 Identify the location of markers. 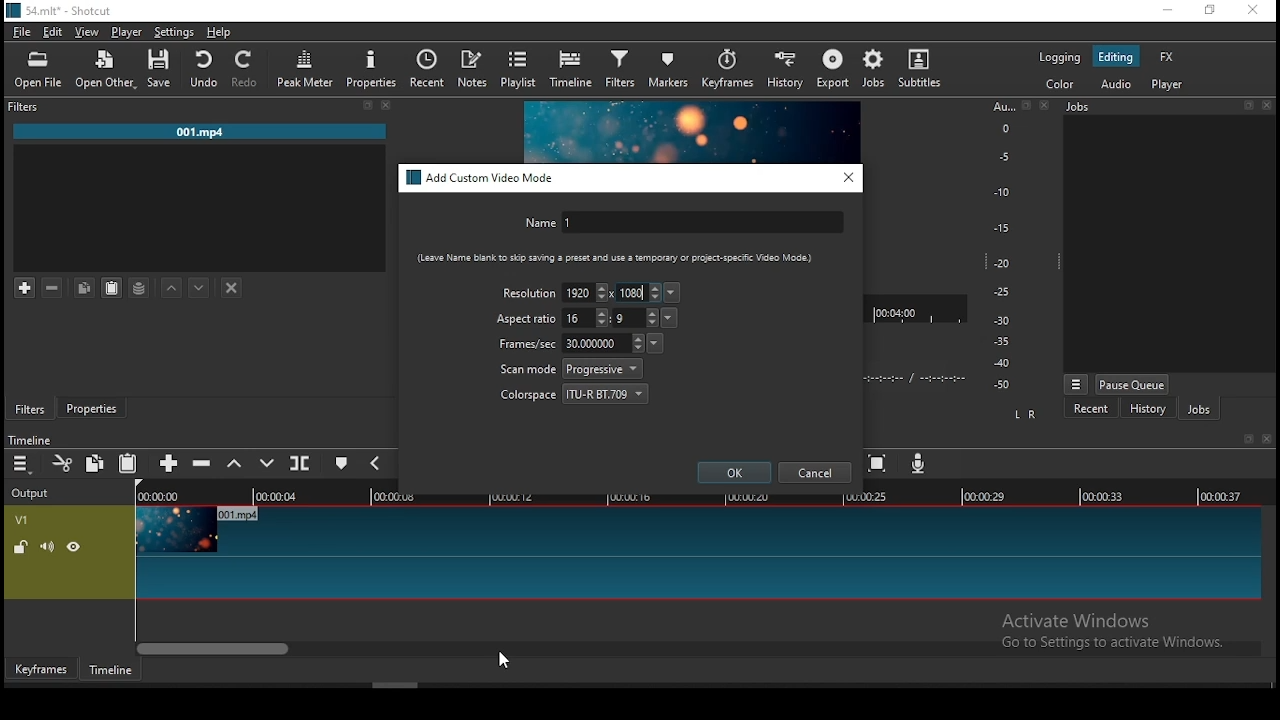
(670, 67).